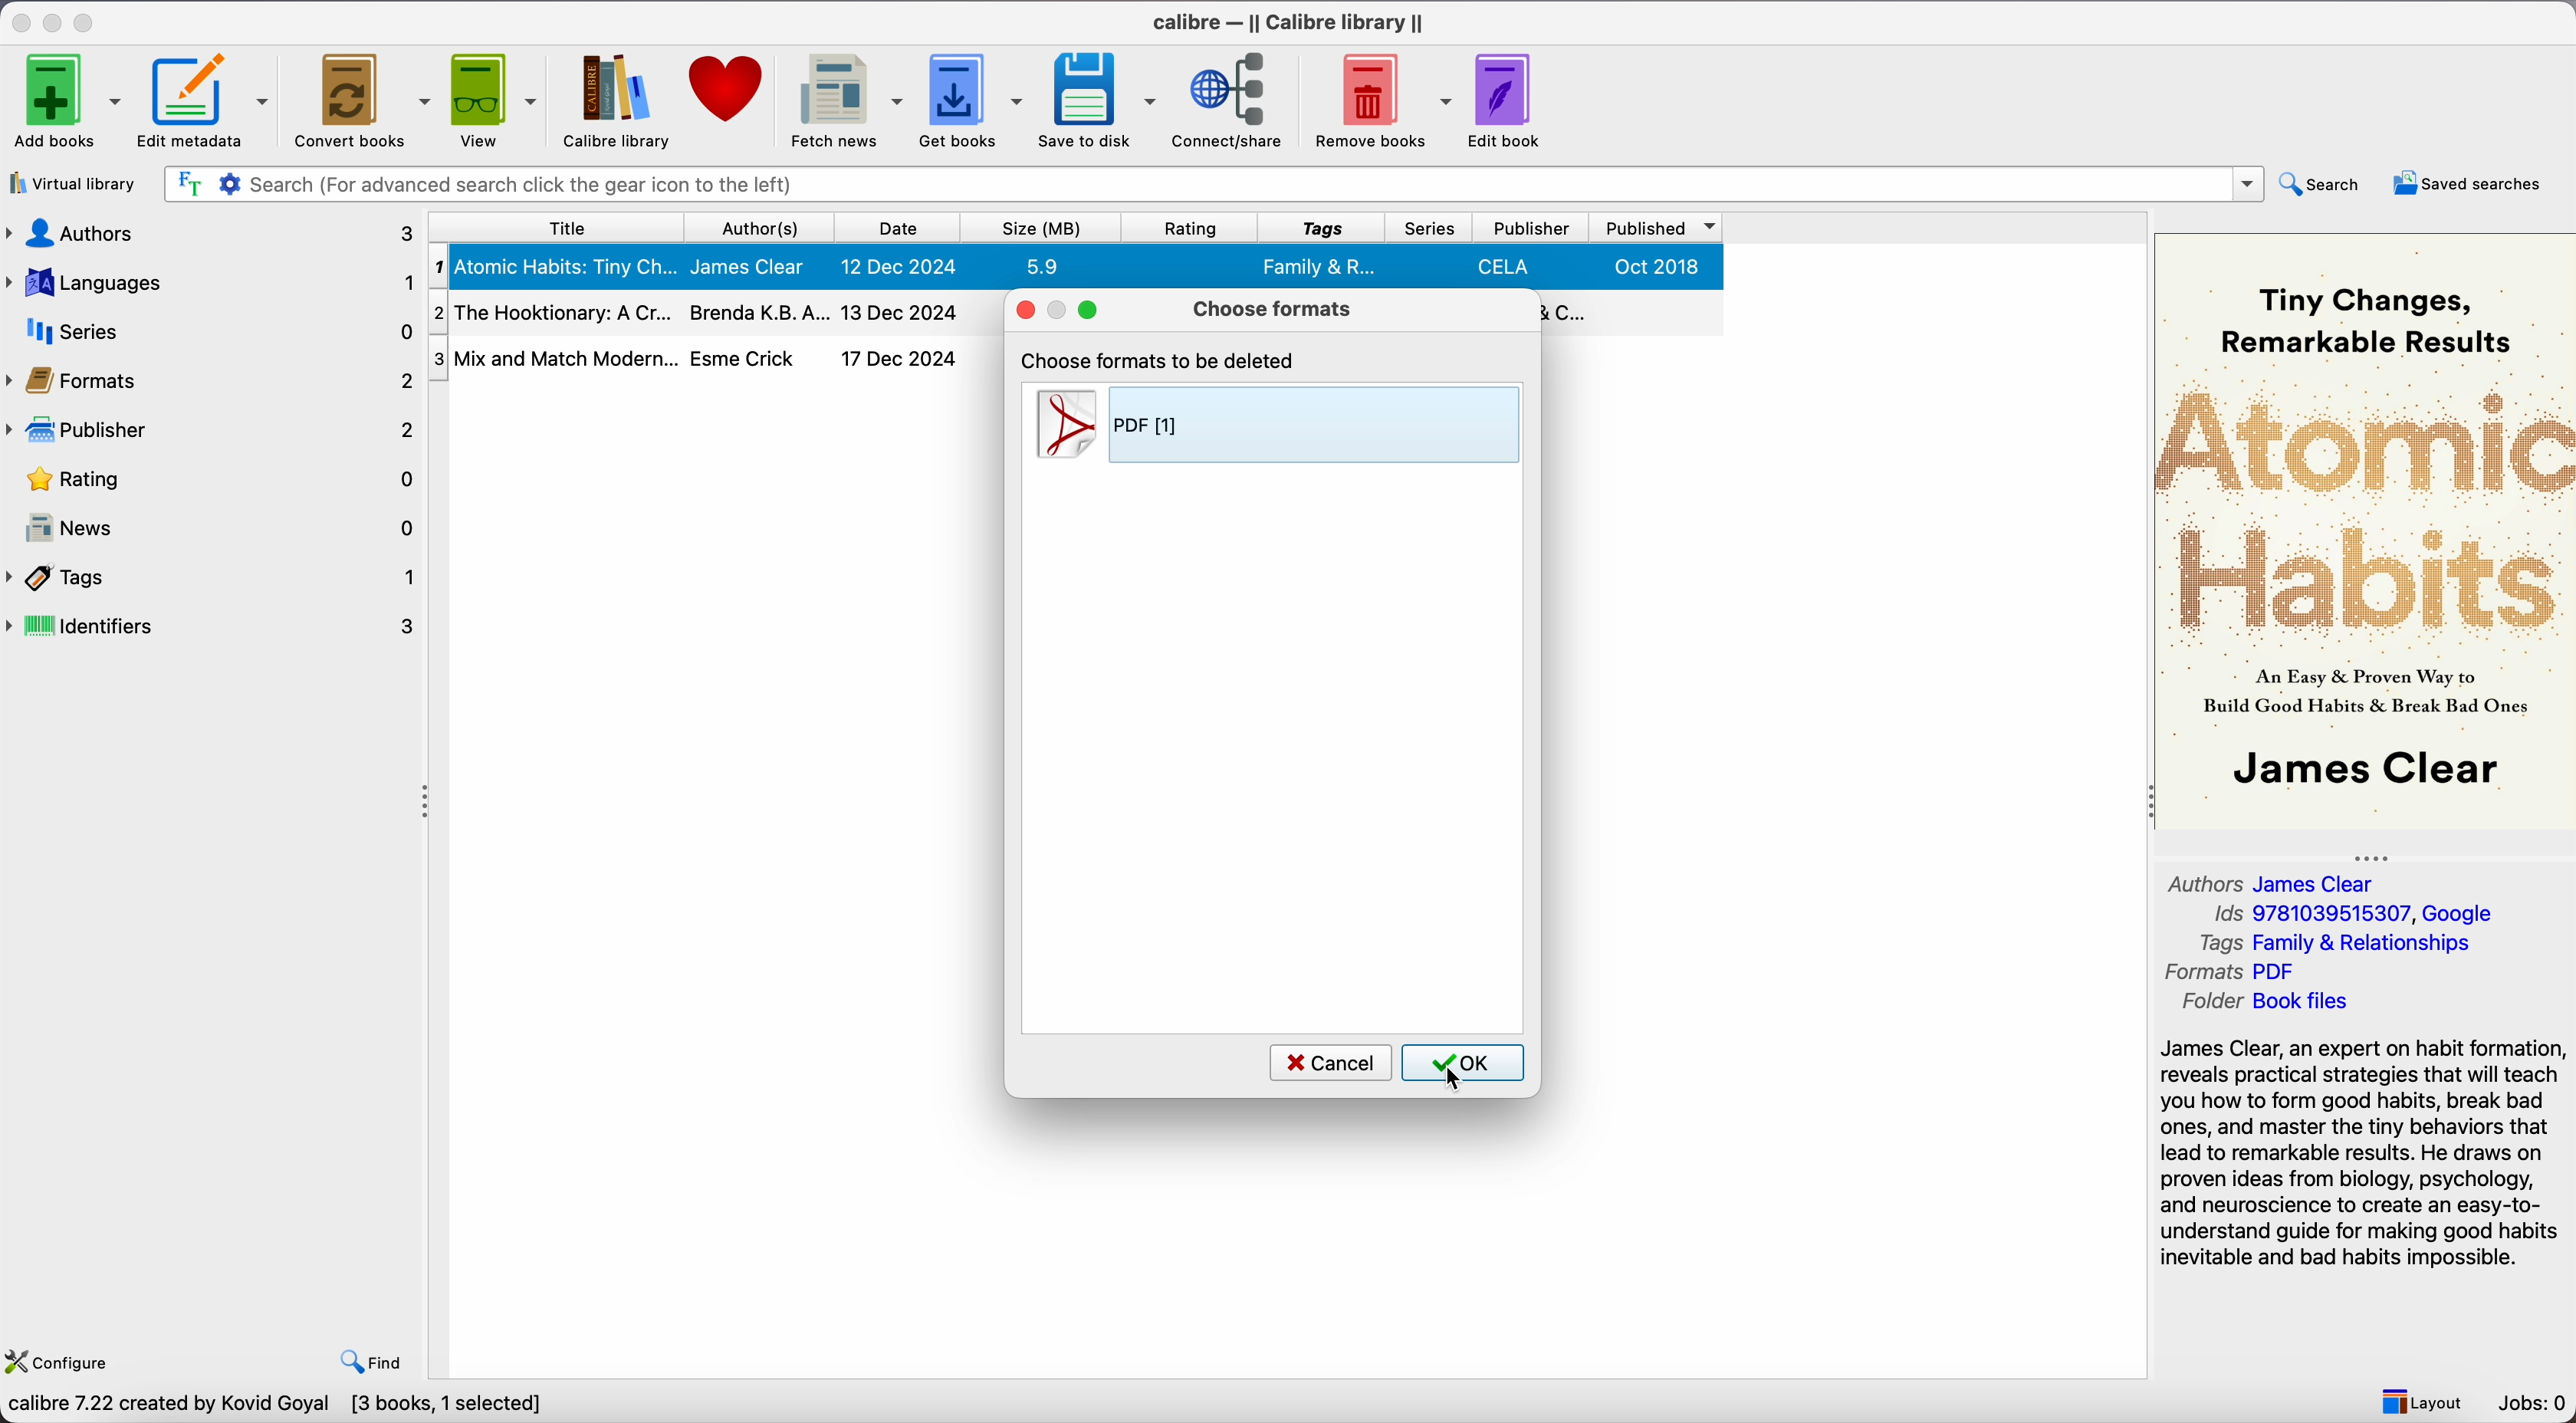 The height and width of the screenshot is (1423, 2576). I want to click on choose formats, so click(1280, 309).